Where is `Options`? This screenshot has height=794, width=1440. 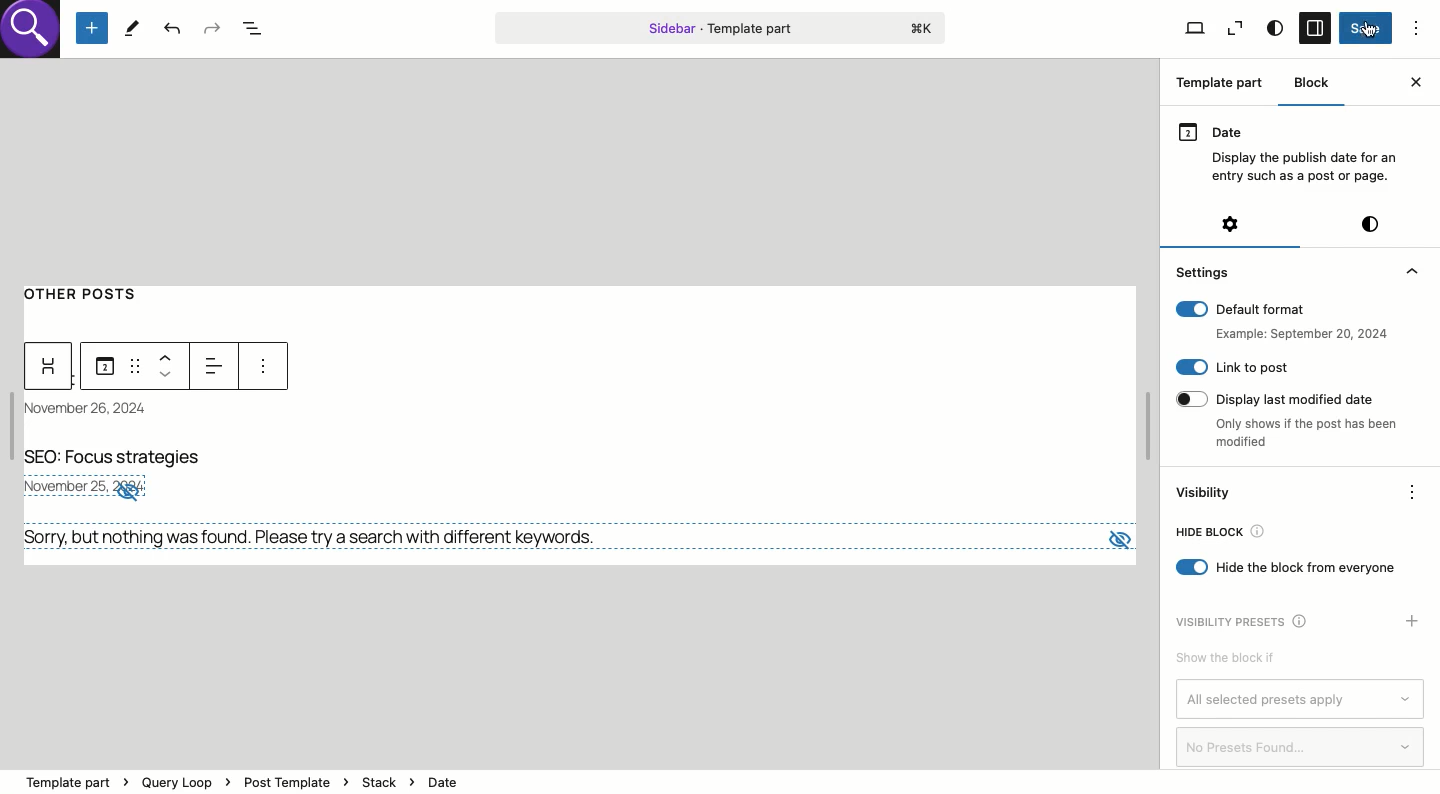
Options is located at coordinates (1417, 27).